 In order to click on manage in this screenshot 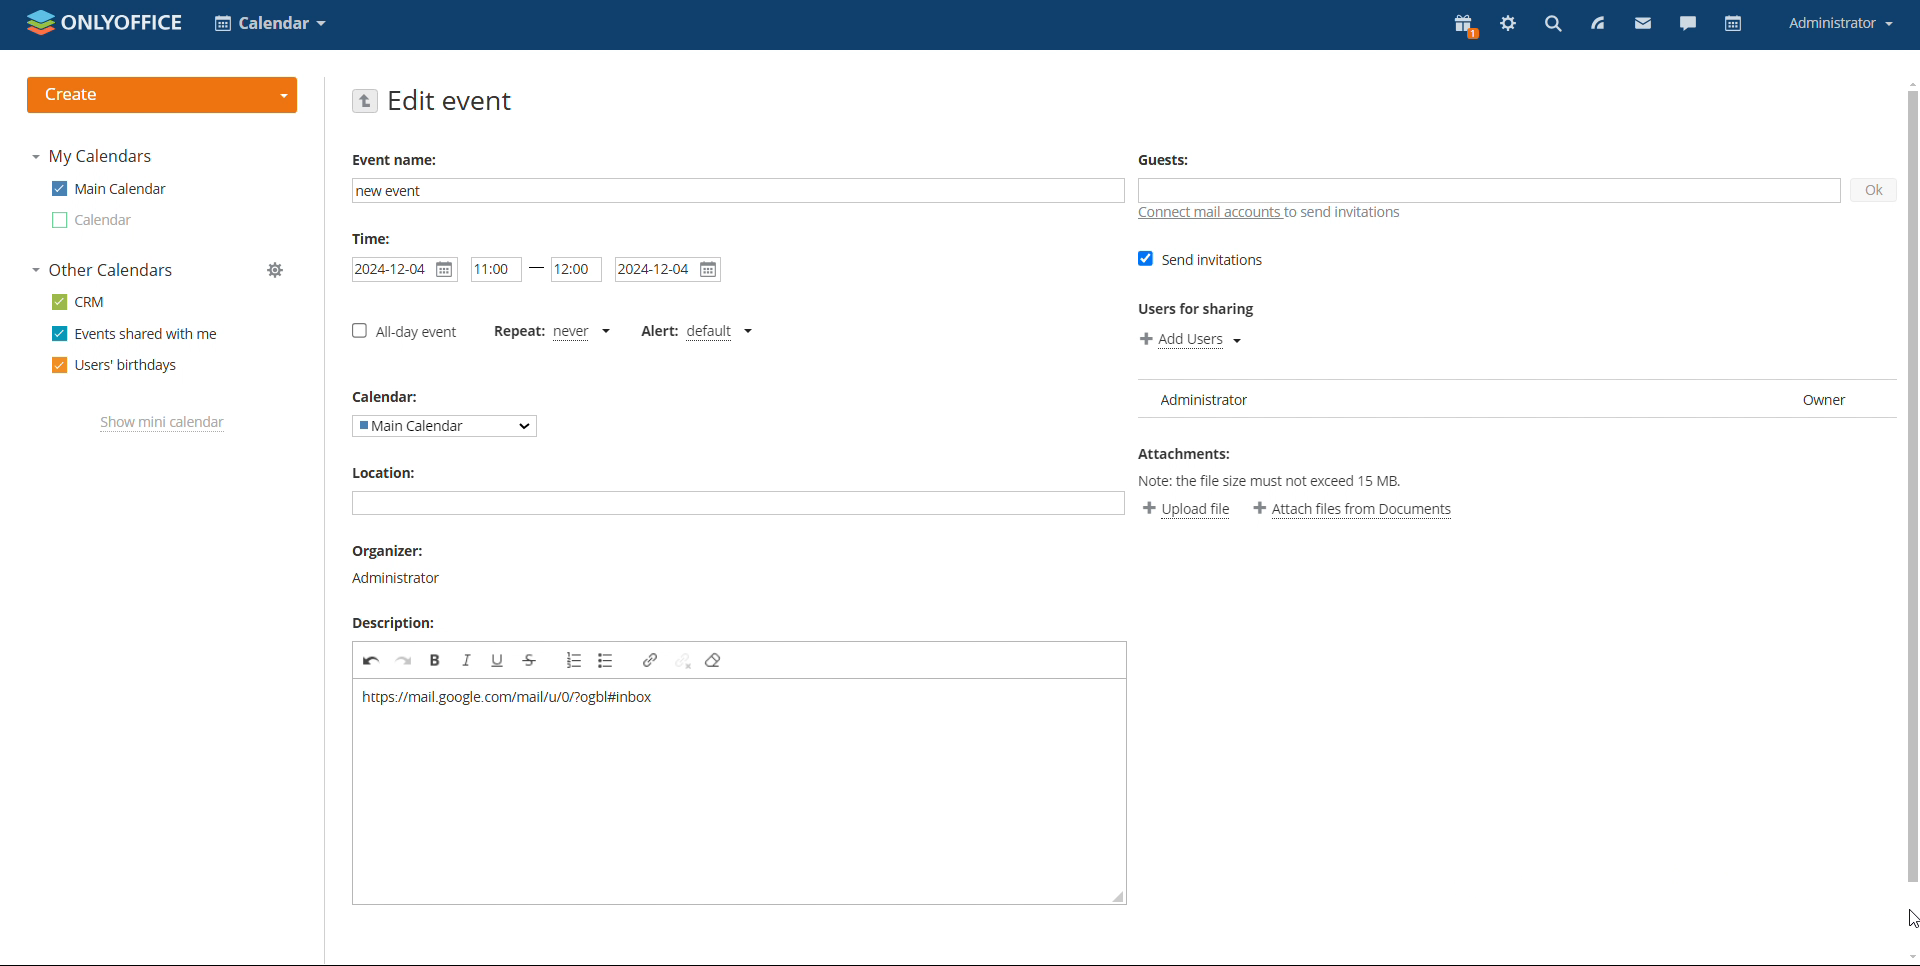, I will do `click(277, 271)`.